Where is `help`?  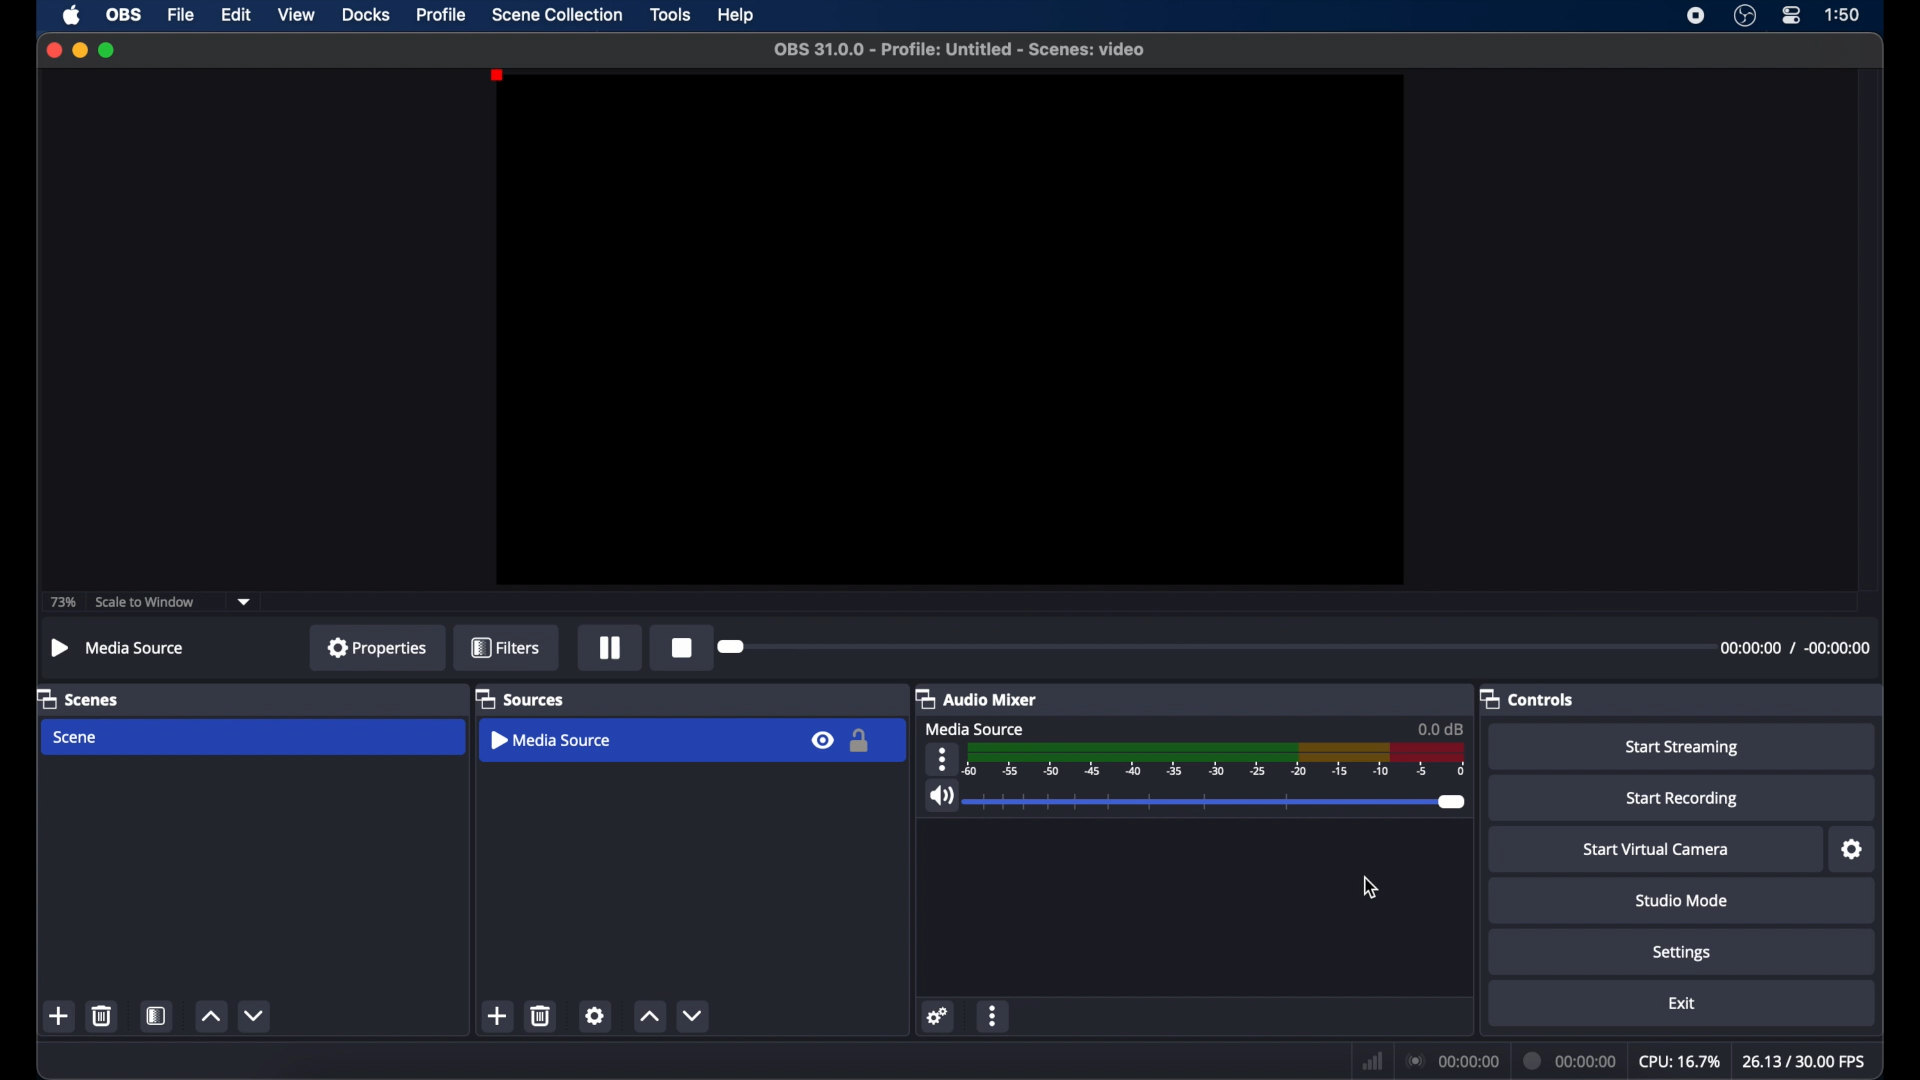
help is located at coordinates (736, 16).